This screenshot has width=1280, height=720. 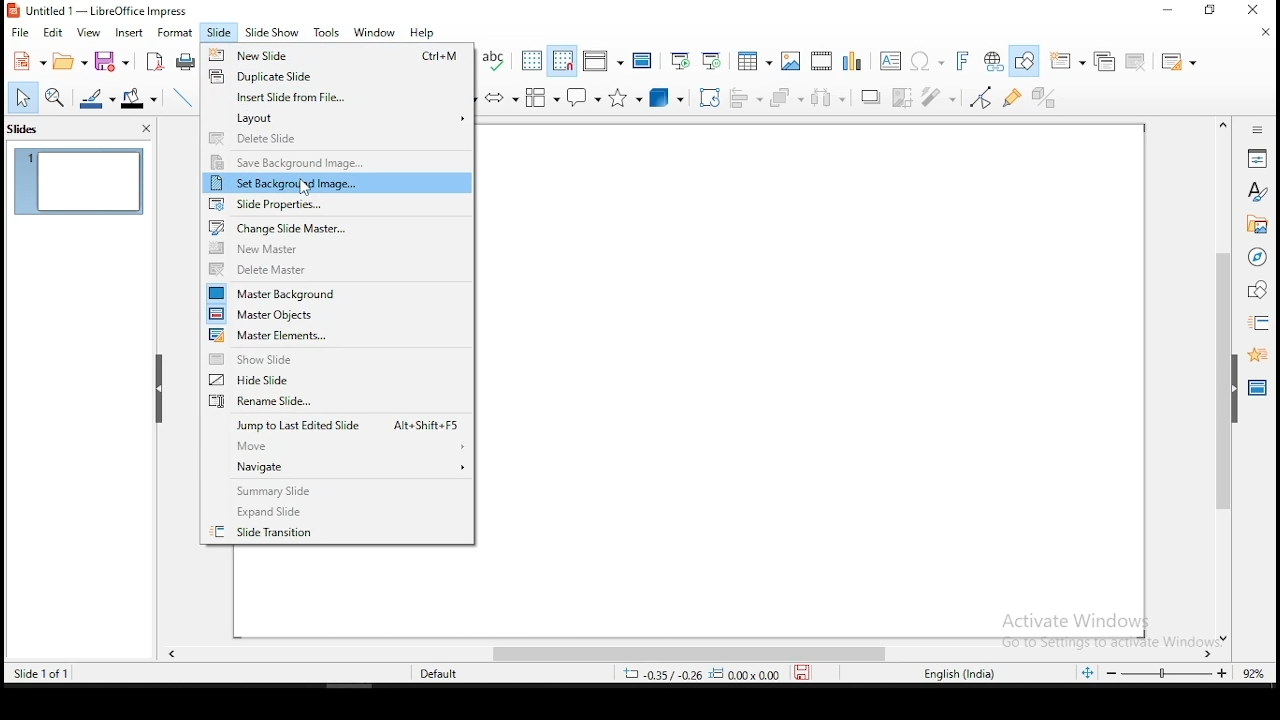 I want to click on slide properties, so click(x=337, y=203).